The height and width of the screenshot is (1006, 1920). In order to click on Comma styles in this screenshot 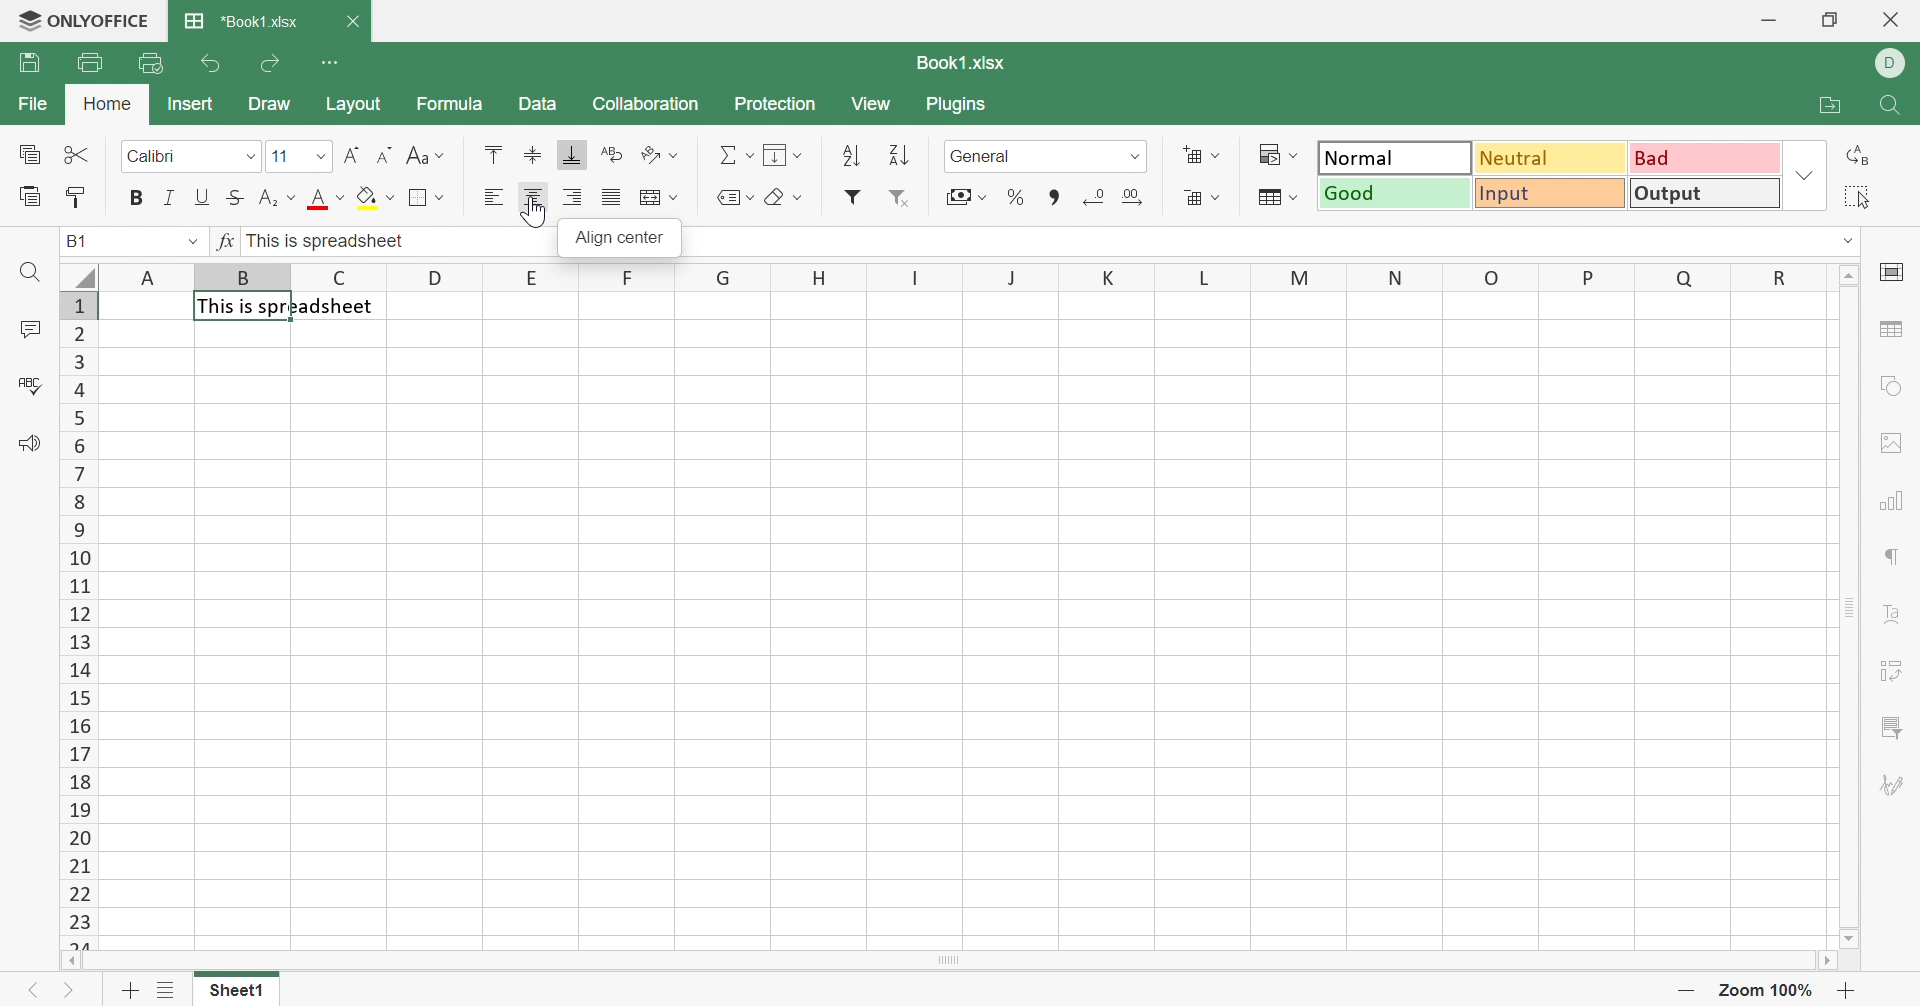, I will do `click(1051, 197)`.